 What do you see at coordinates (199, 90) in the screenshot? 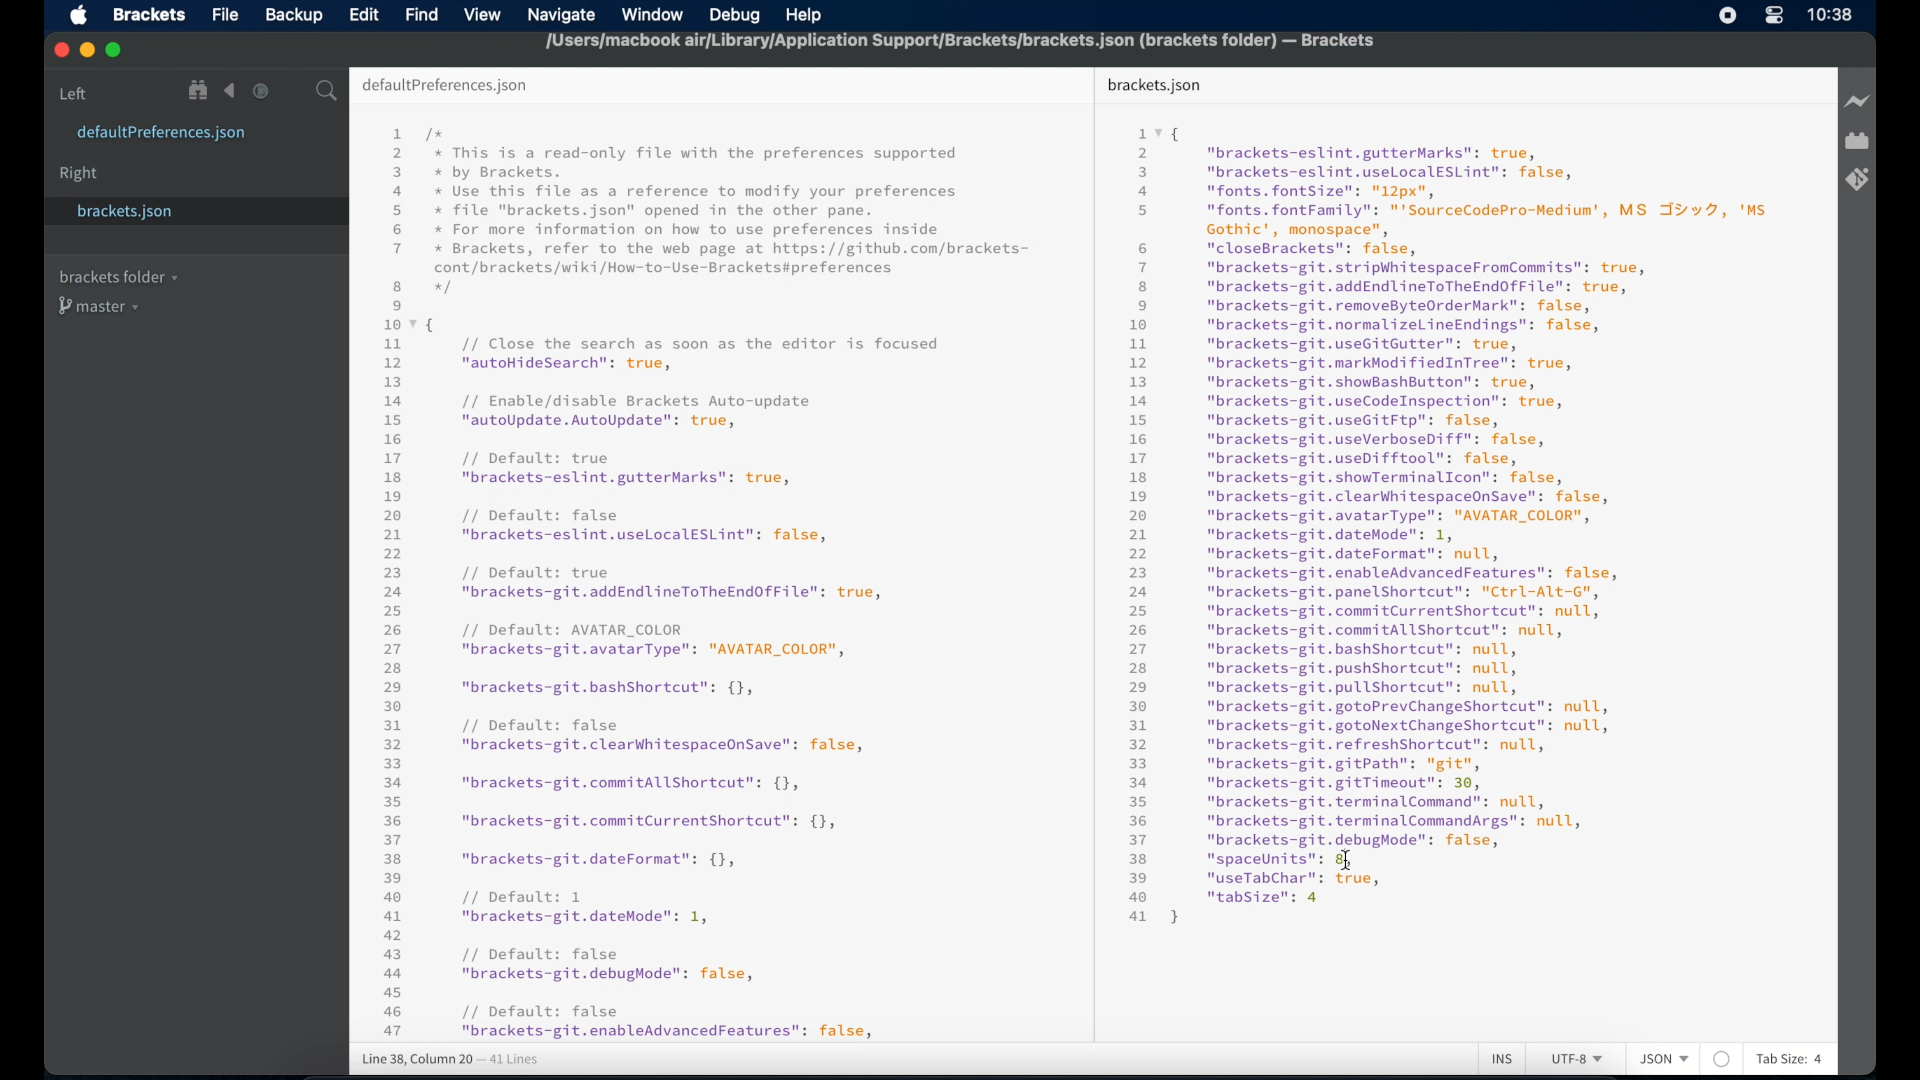
I see `show file in  tree` at bounding box center [199, 90].